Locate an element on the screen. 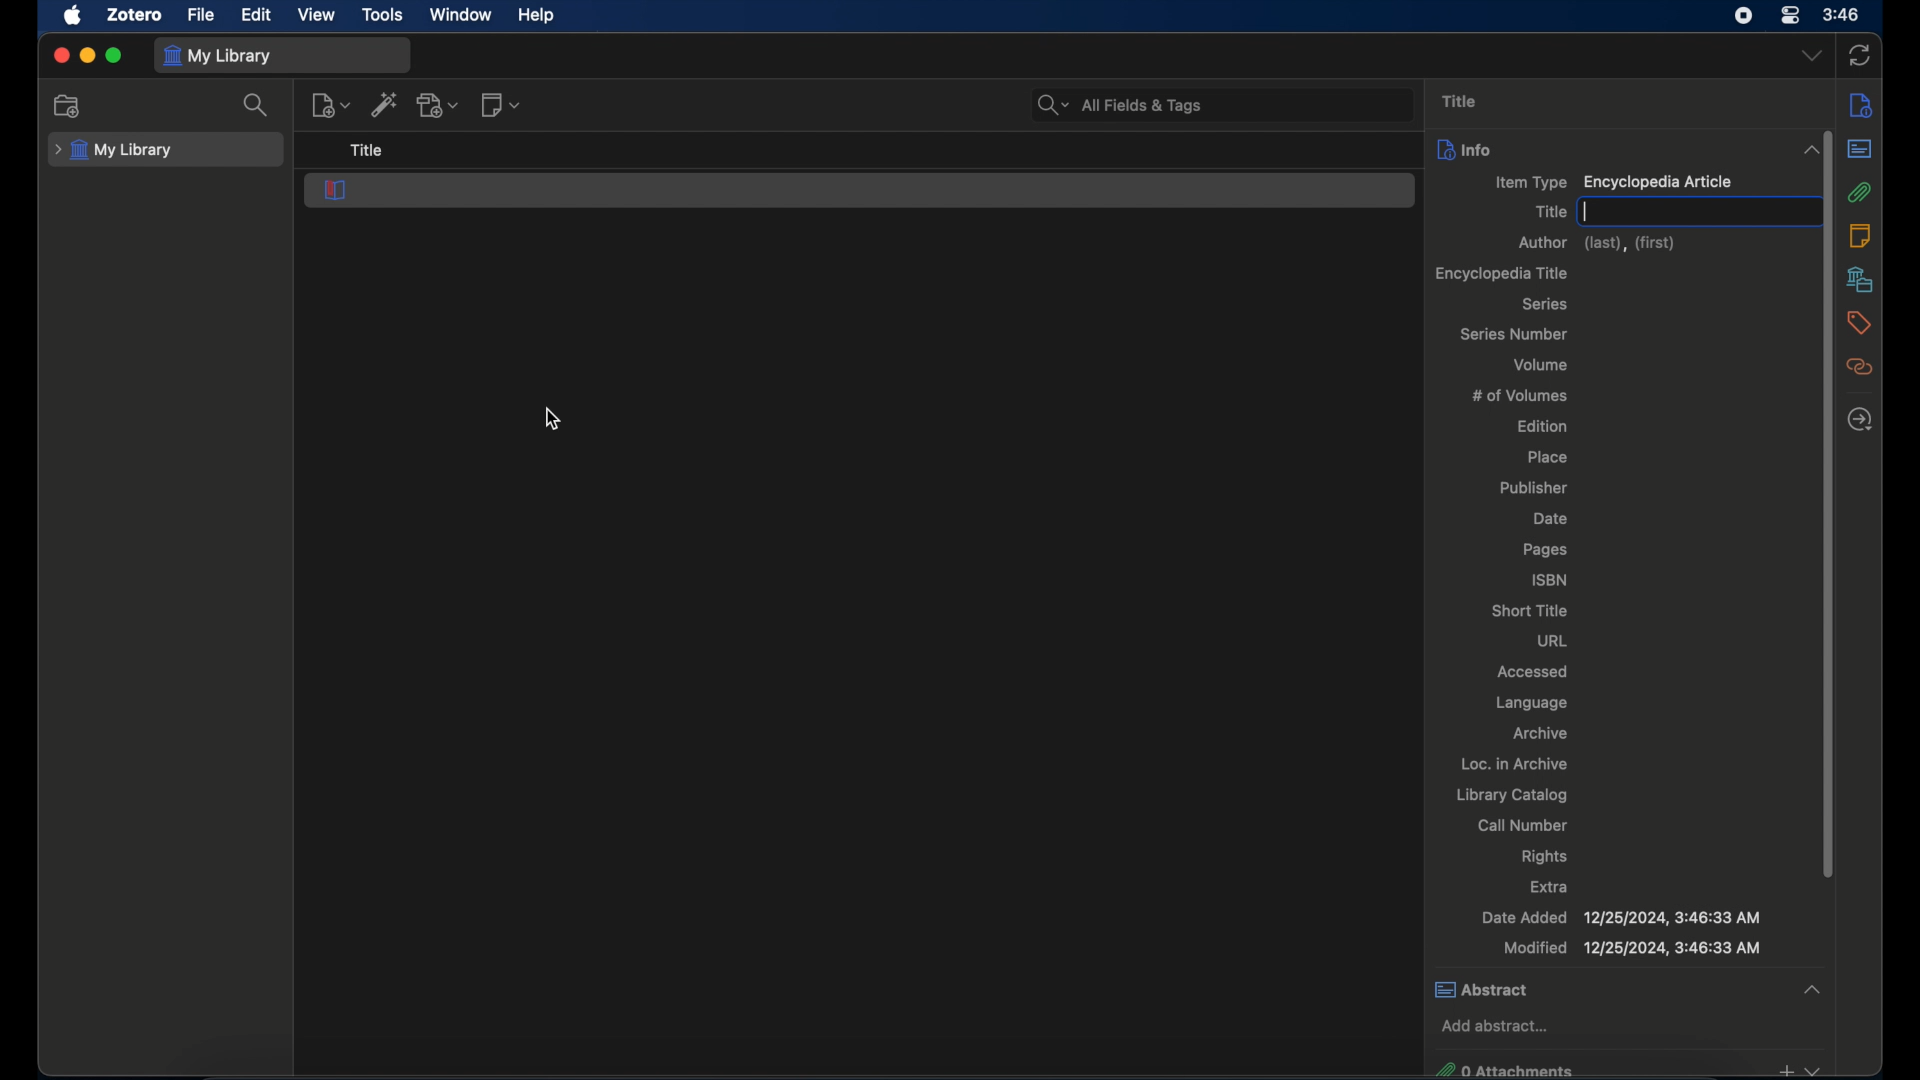  add attachment is located at coordinates (438, 105).